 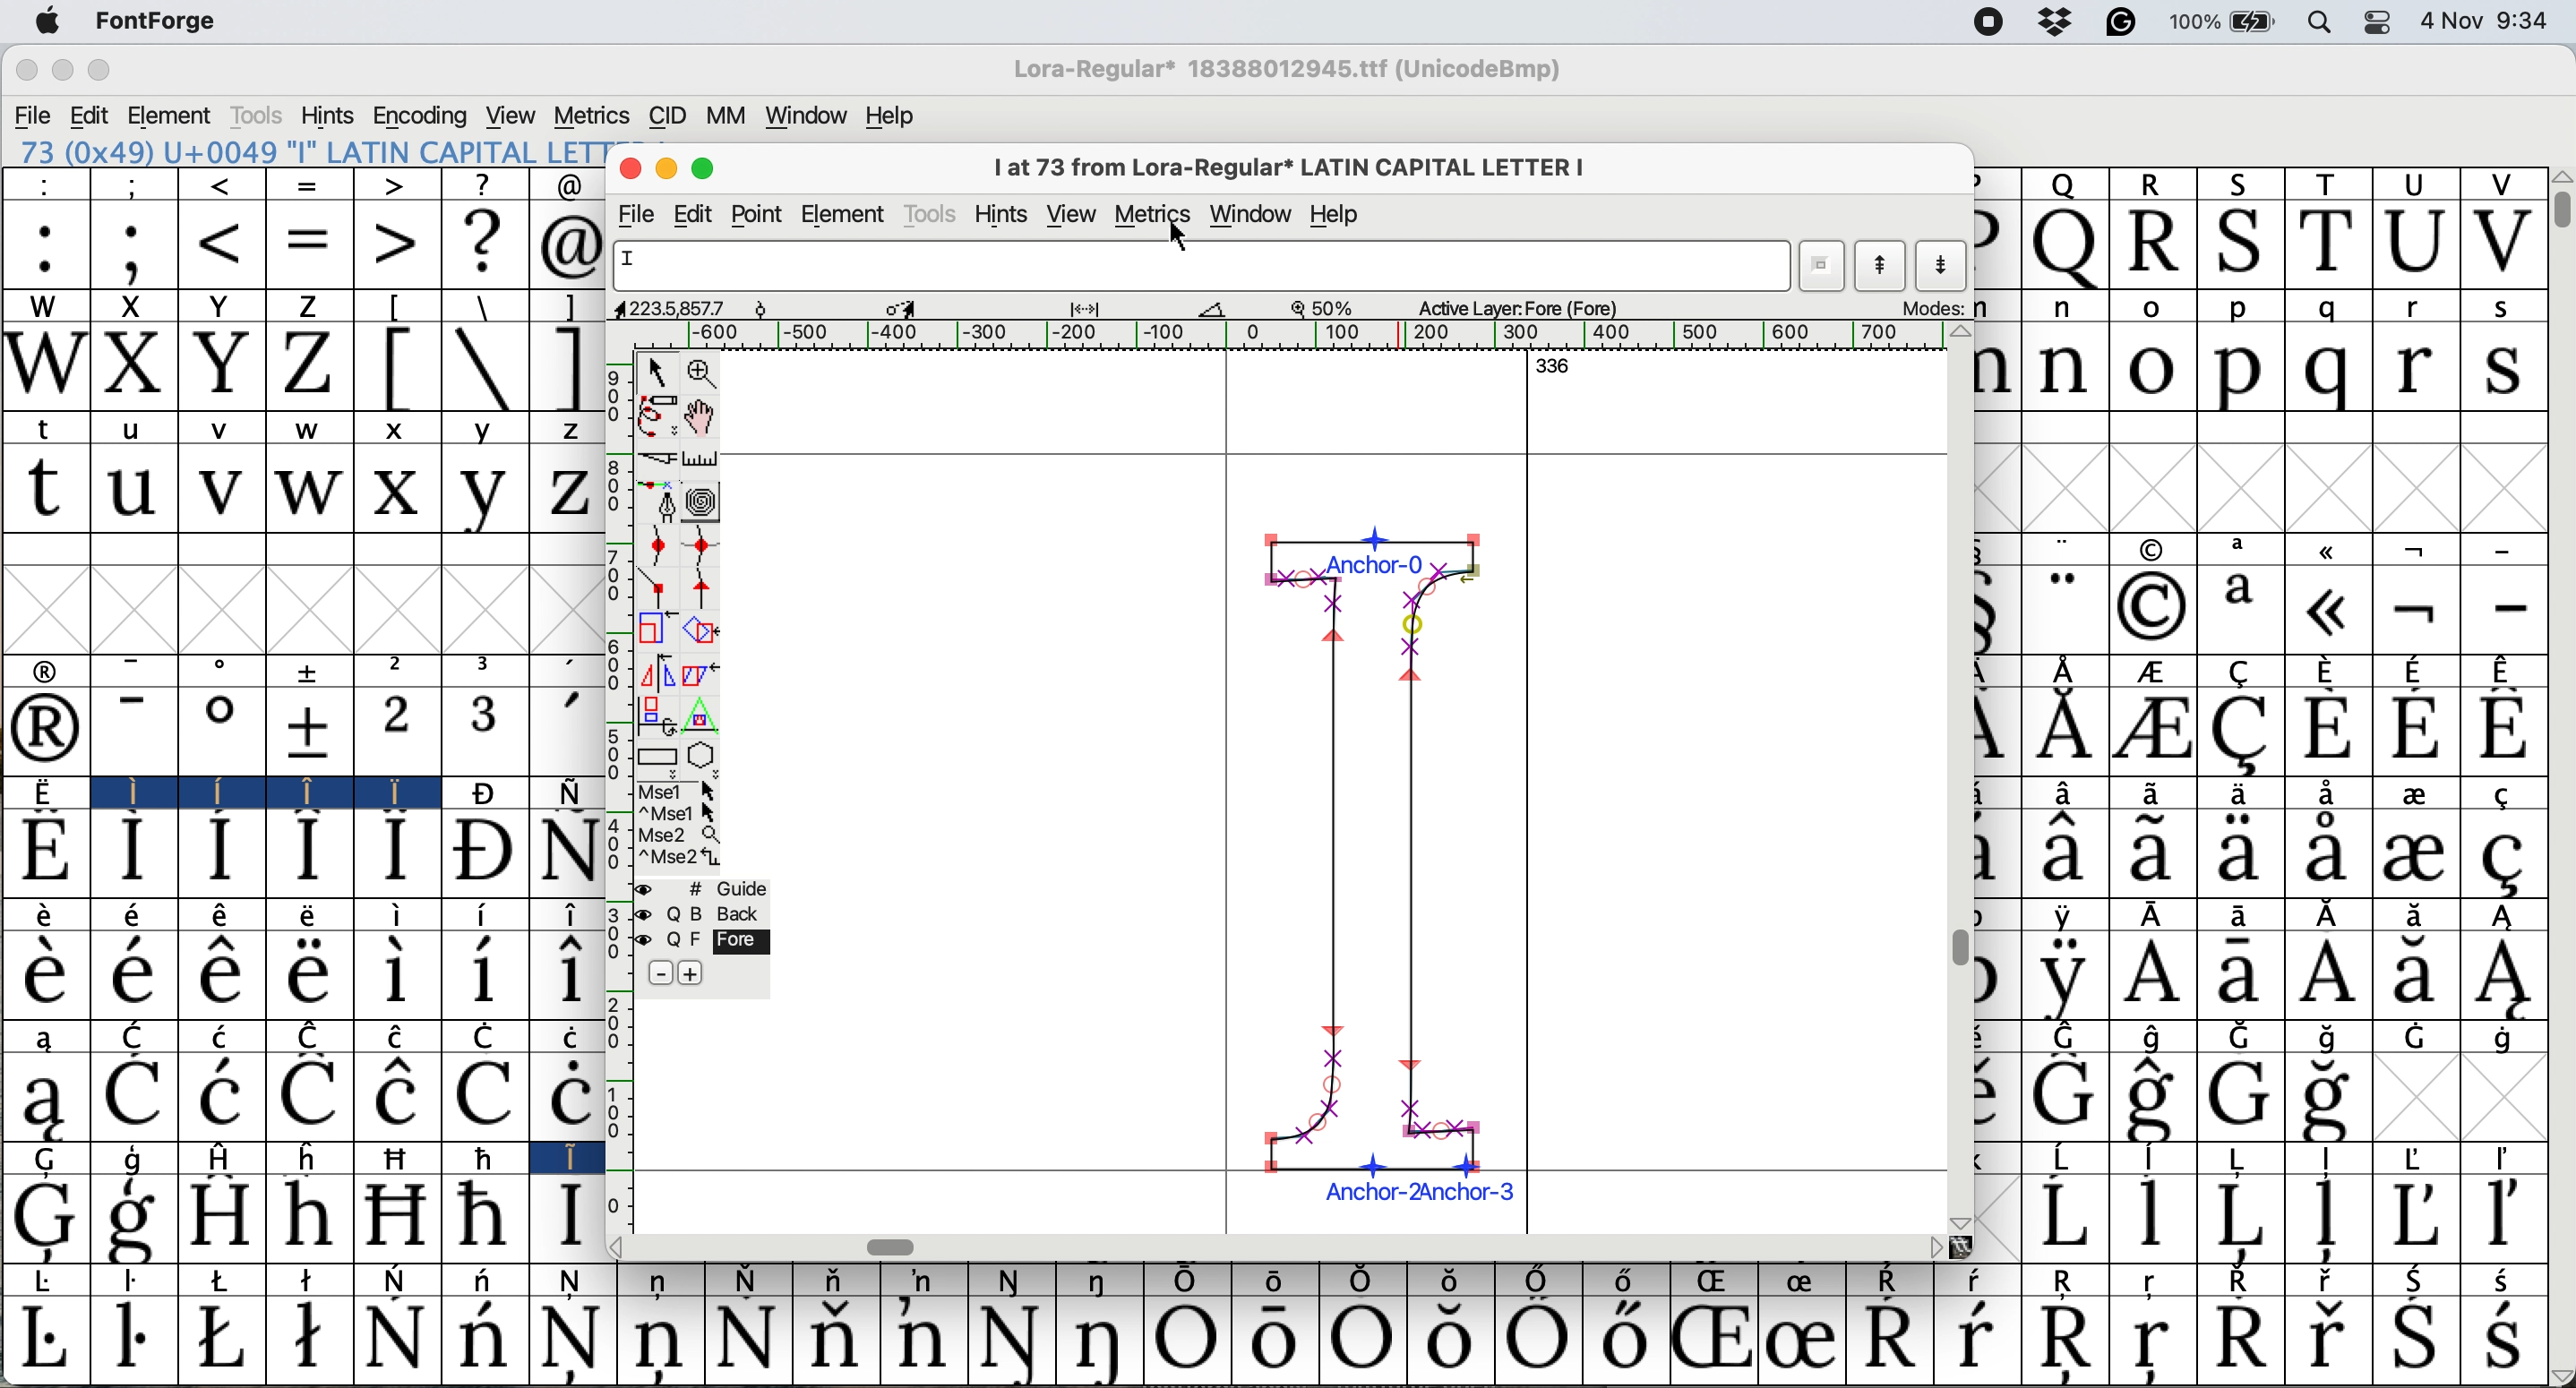 What do you see at coordinates (2155, 1345) in the screenshot?
I see `Symbol` at bounding box center [2155, 1345].